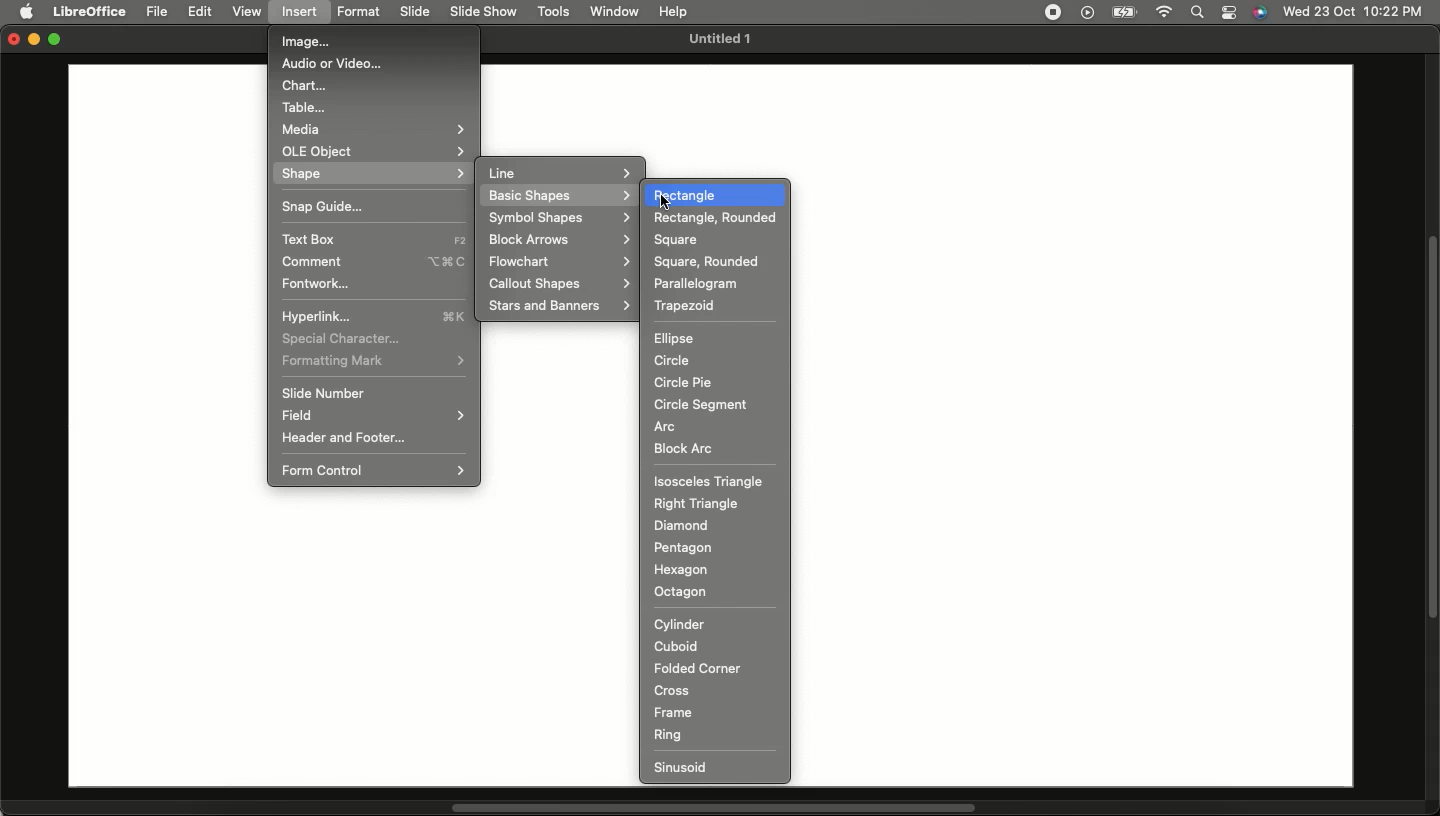 The image size is (1440, 816). What do you see at coordinates (555, 12) in the screenshot?
I see `Tools` at bounding box center [555, 12].